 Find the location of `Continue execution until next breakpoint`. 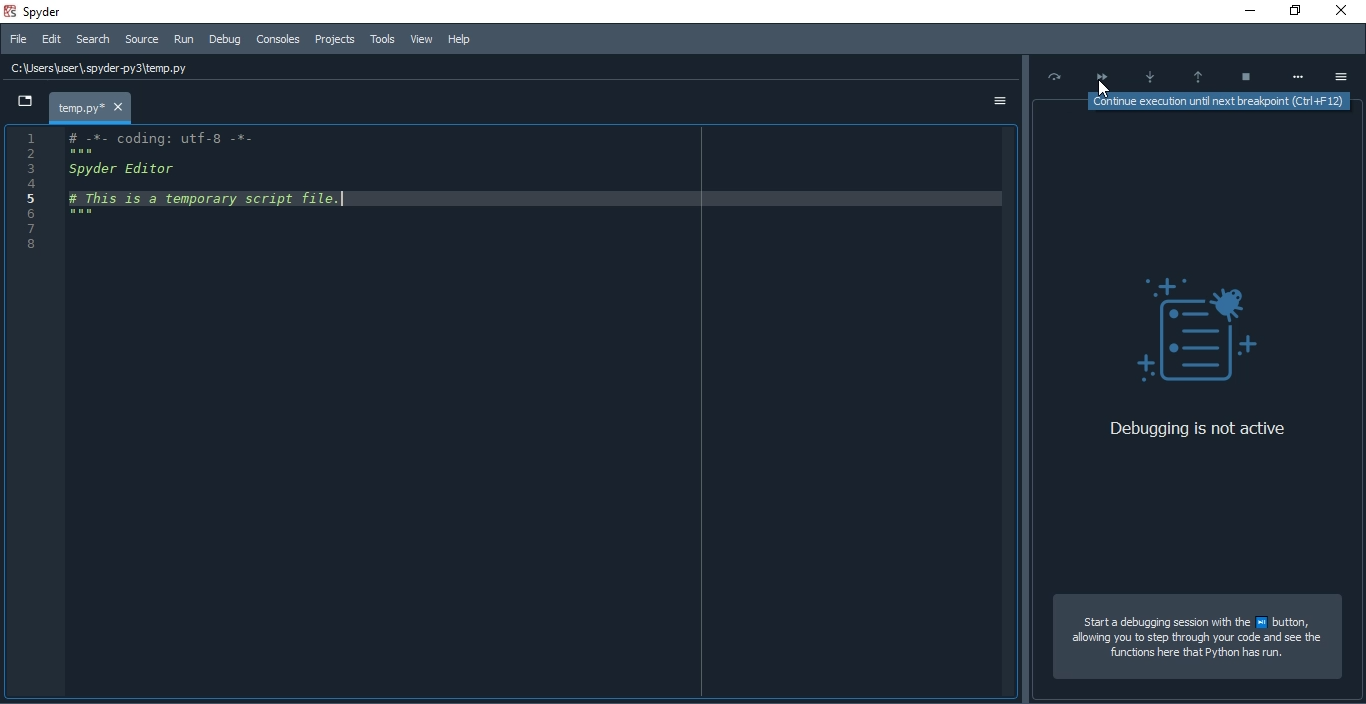

Continue execution until next breakpoint is located at coordinates (1099, 74).